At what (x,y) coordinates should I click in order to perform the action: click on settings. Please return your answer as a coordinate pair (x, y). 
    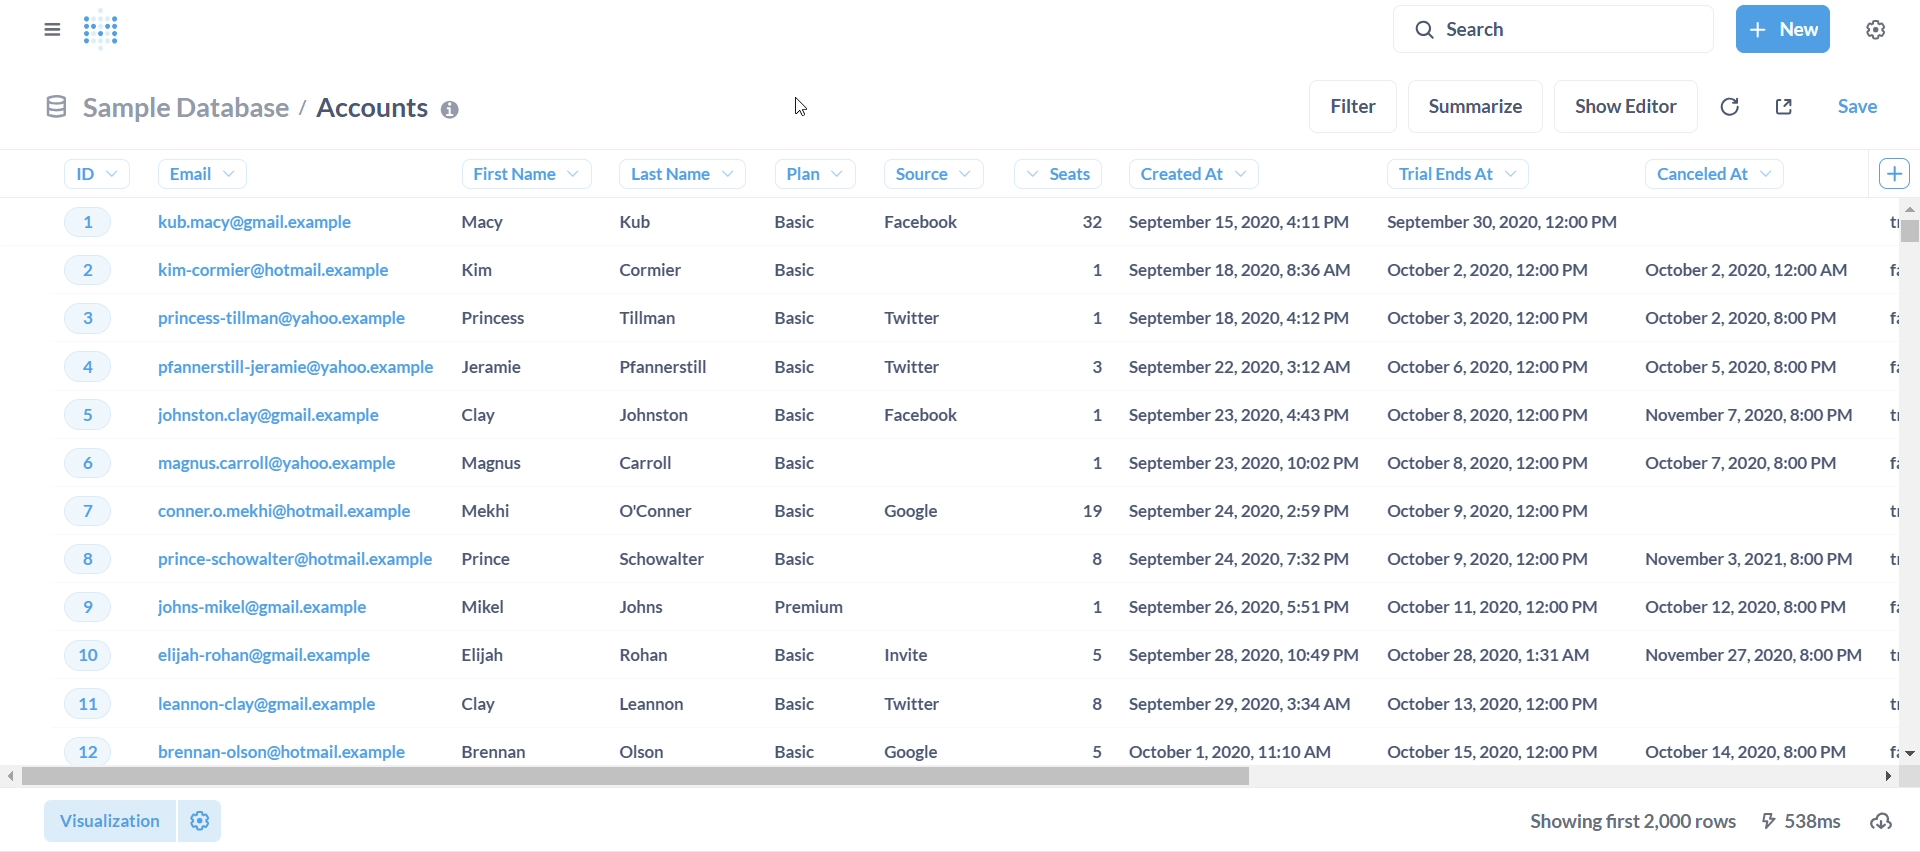
    Looking at the image, I should click on (1876, 29).